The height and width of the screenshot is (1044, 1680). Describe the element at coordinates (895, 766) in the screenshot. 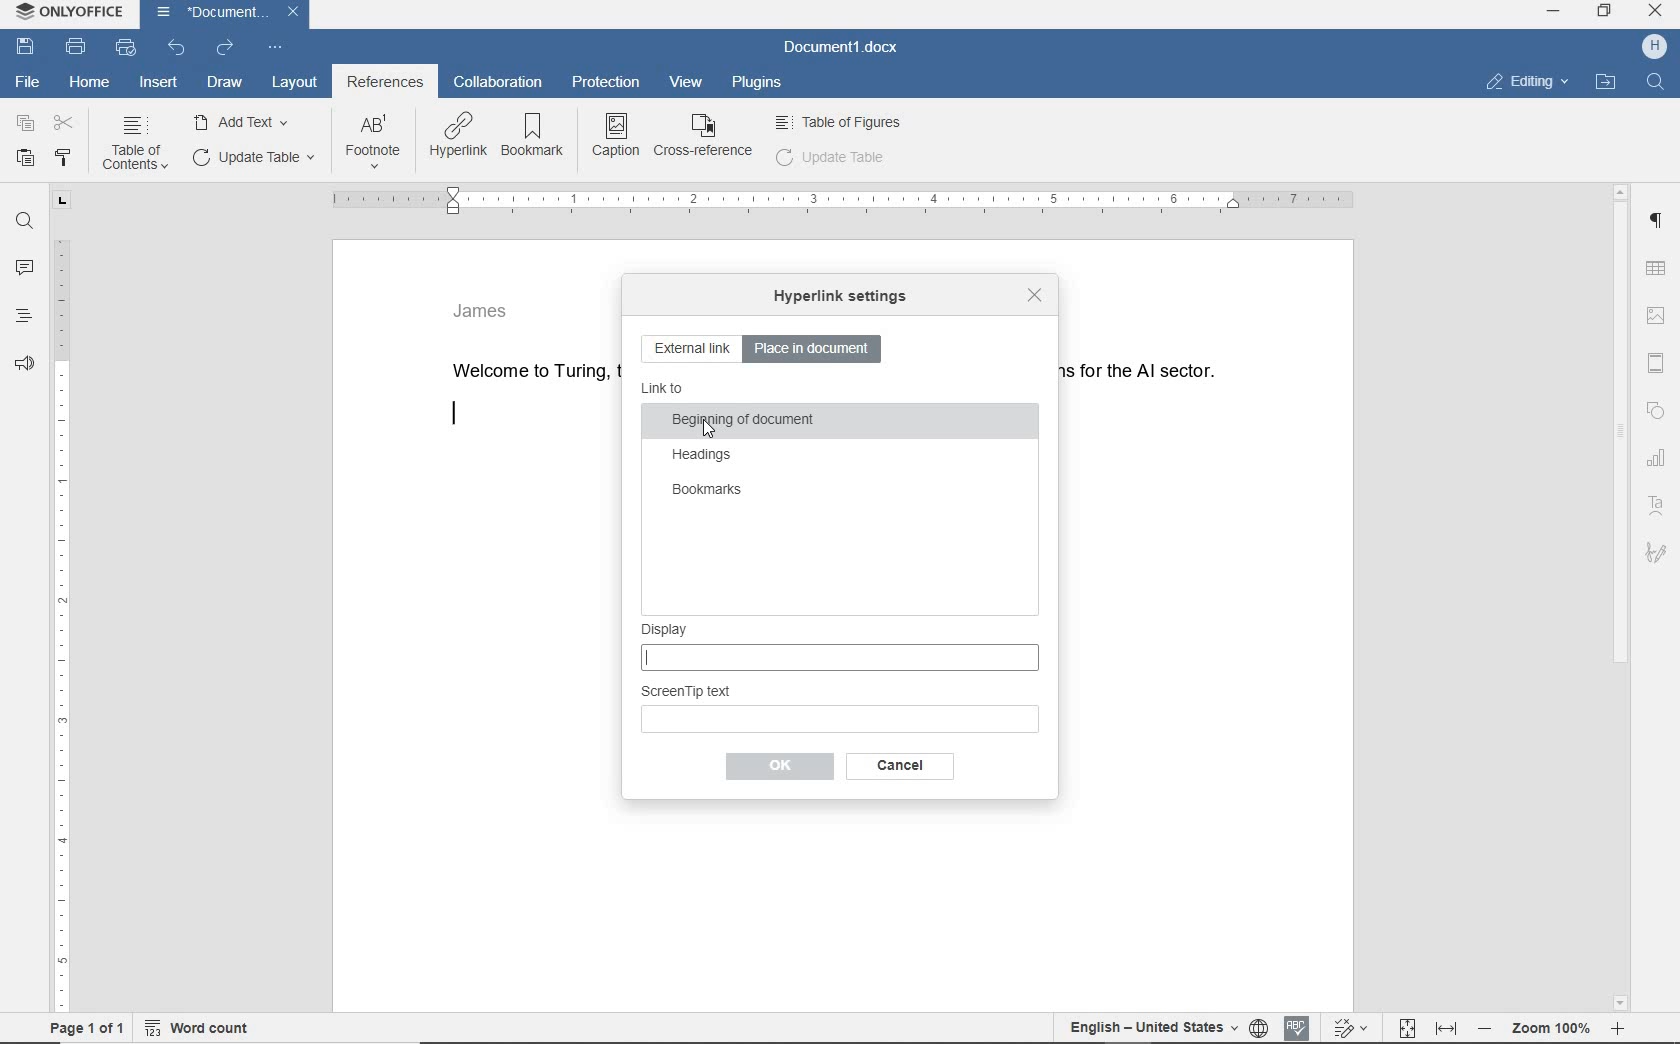

I see `ok` at that location.